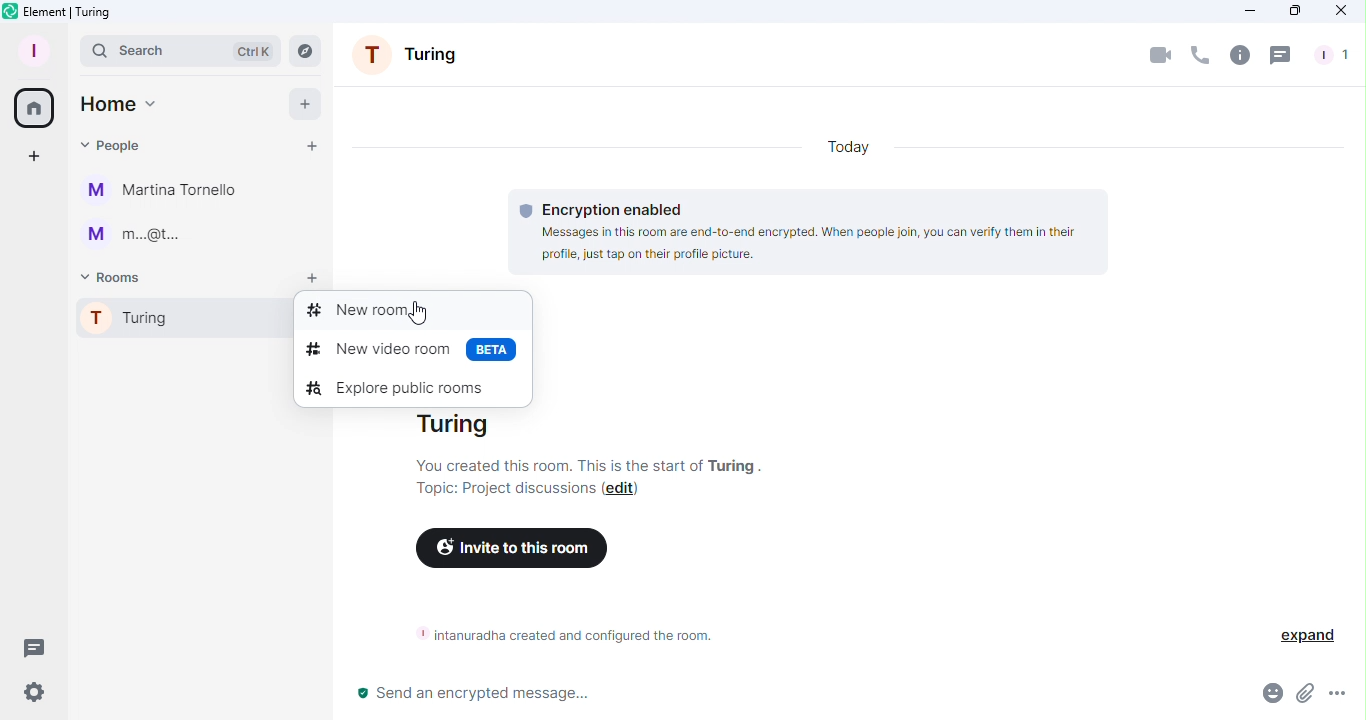 The image size is (1366, 720). I want to click on Threads, so click(1283, 55).